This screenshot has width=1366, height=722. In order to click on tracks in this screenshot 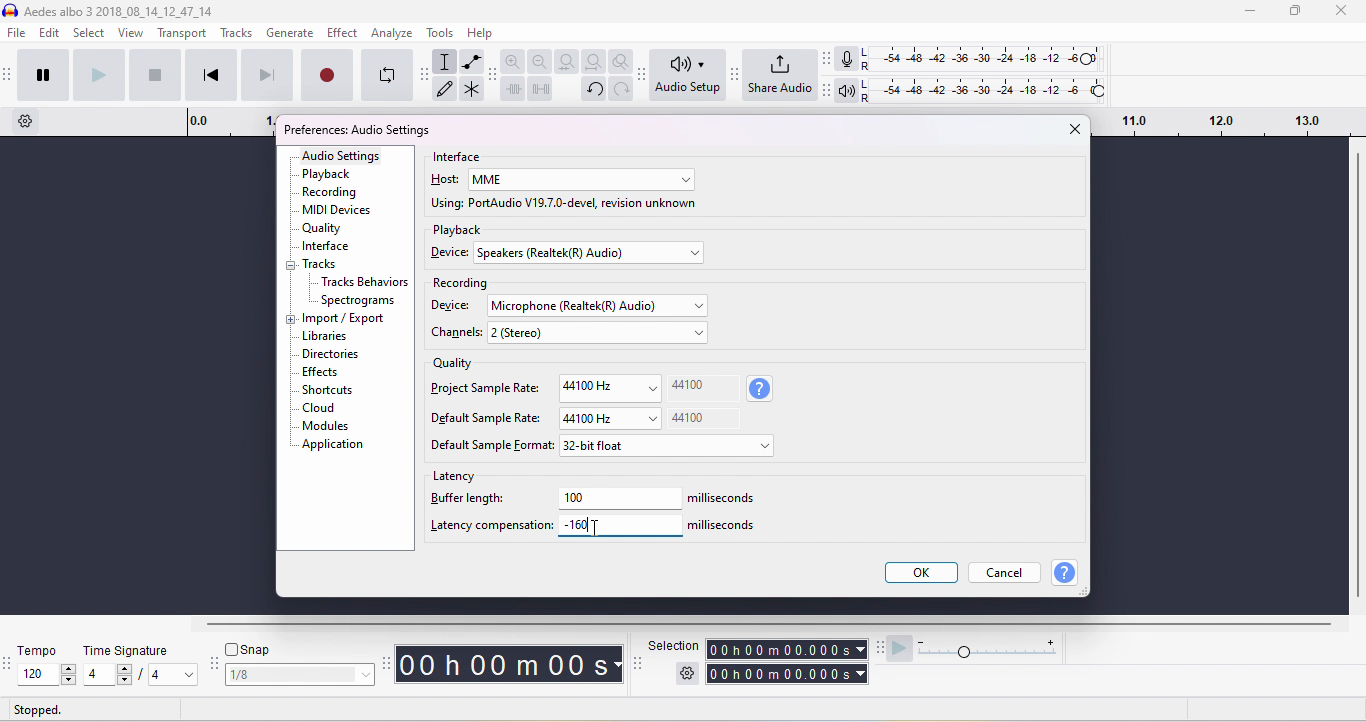, I will do `click(320, 265)`.